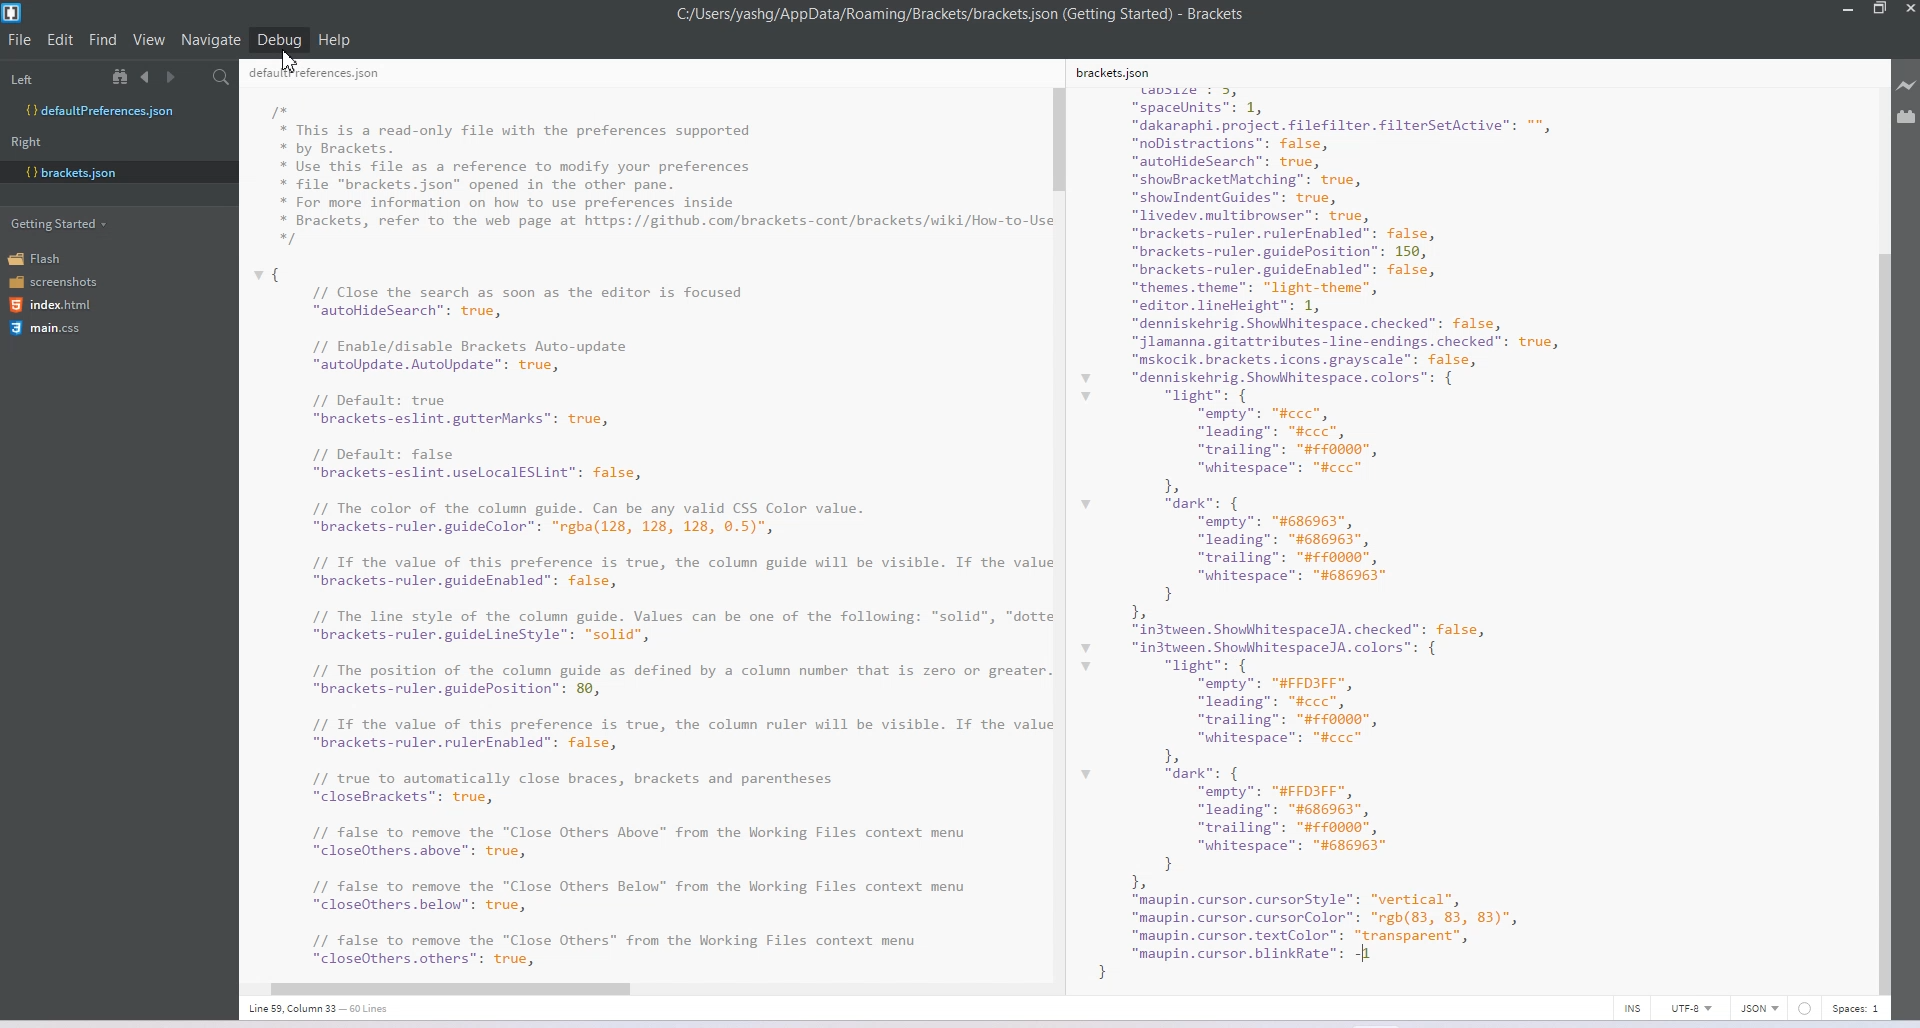  What do you see at coordinates (42, 258) in the screenshot?
I see `Flash` at bounding box center [42, 258].